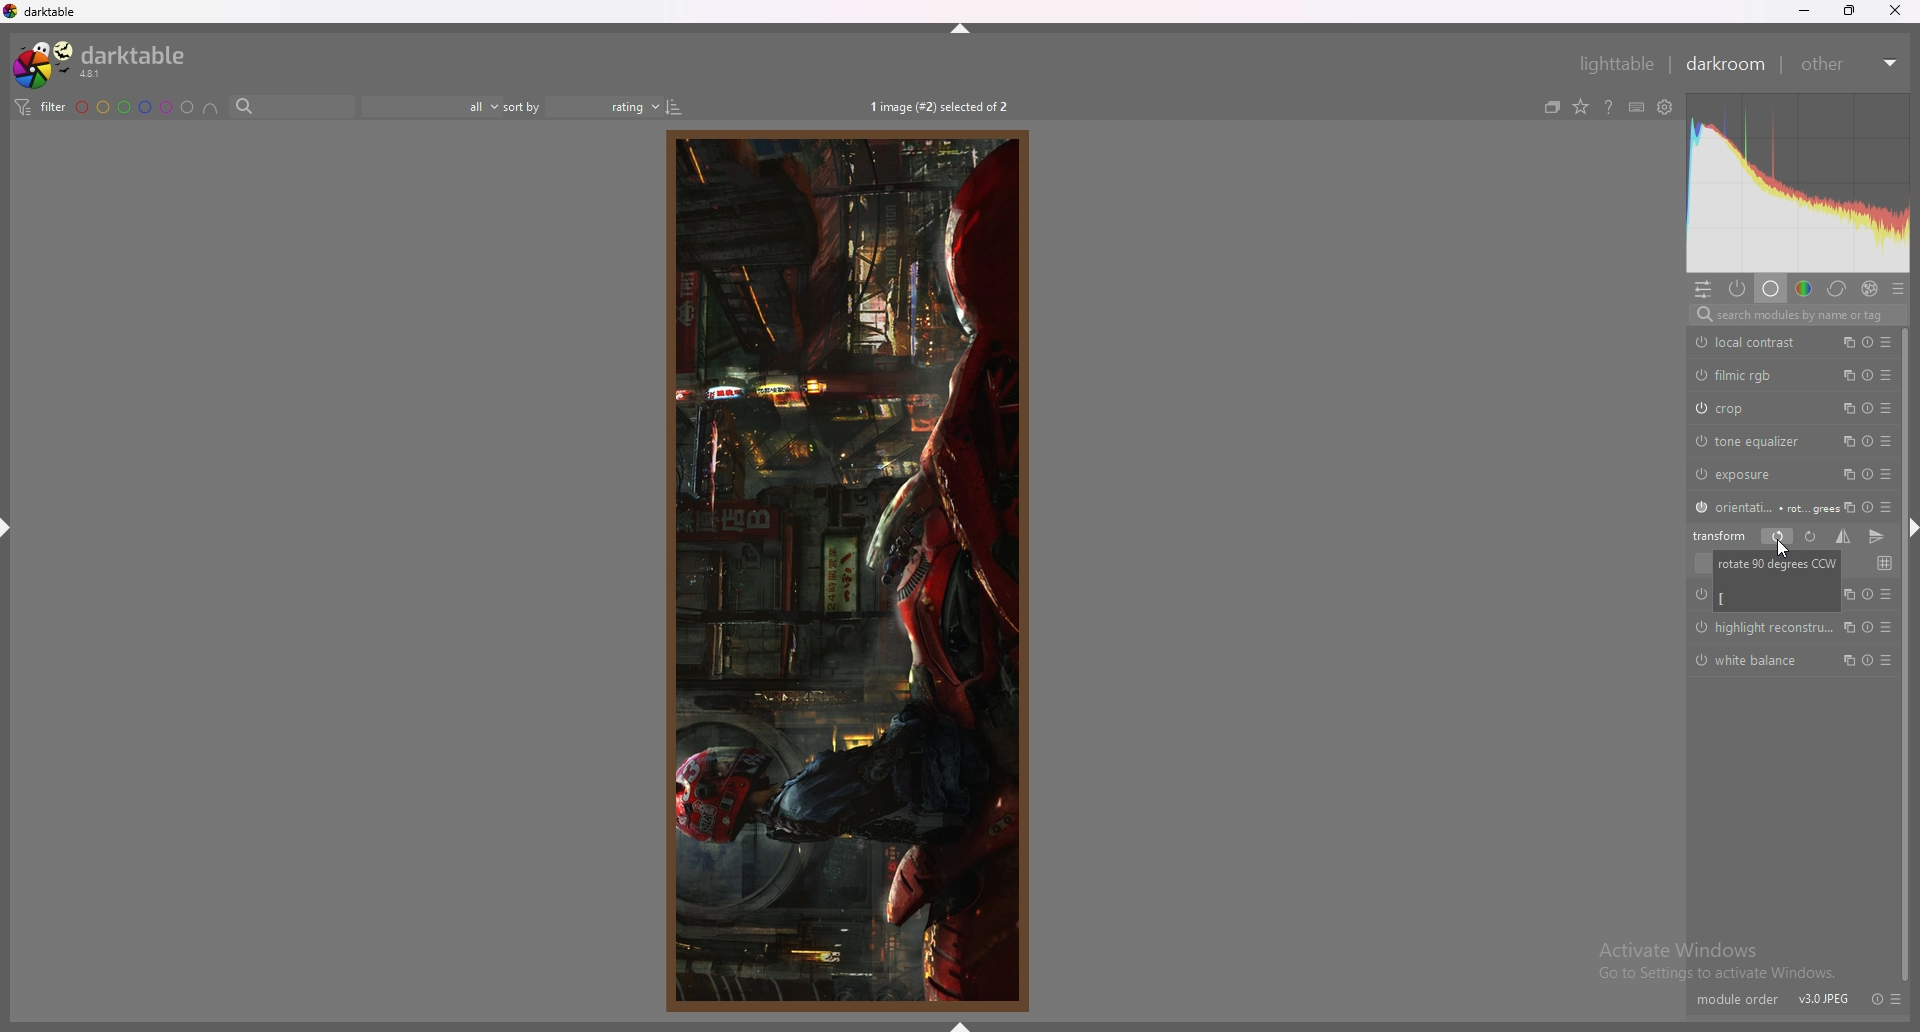  Describe the element at coordinates (1869, 409) in the screenshot. I see `reset` at that location.